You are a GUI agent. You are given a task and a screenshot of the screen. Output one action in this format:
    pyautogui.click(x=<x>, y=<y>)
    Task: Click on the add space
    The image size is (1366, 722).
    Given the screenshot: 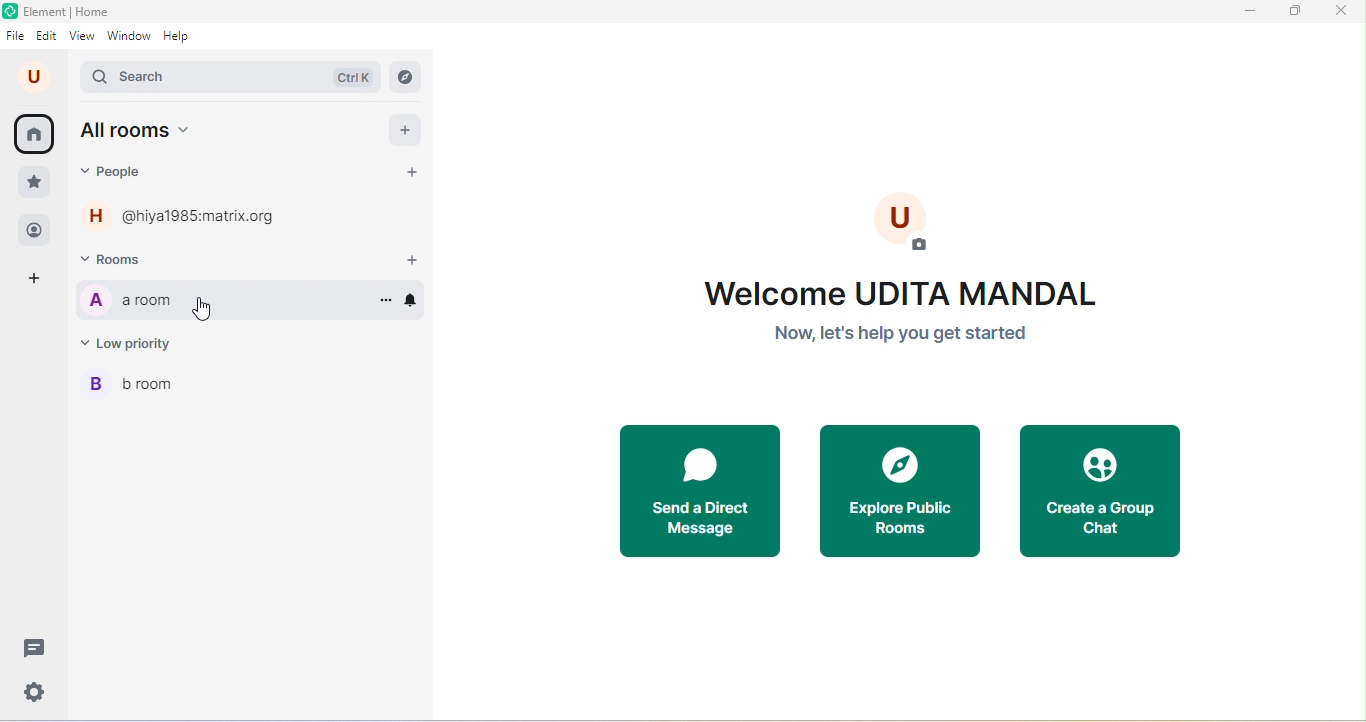 What is the action you would take?
    pyautogui.click(x=33, y=282)
    